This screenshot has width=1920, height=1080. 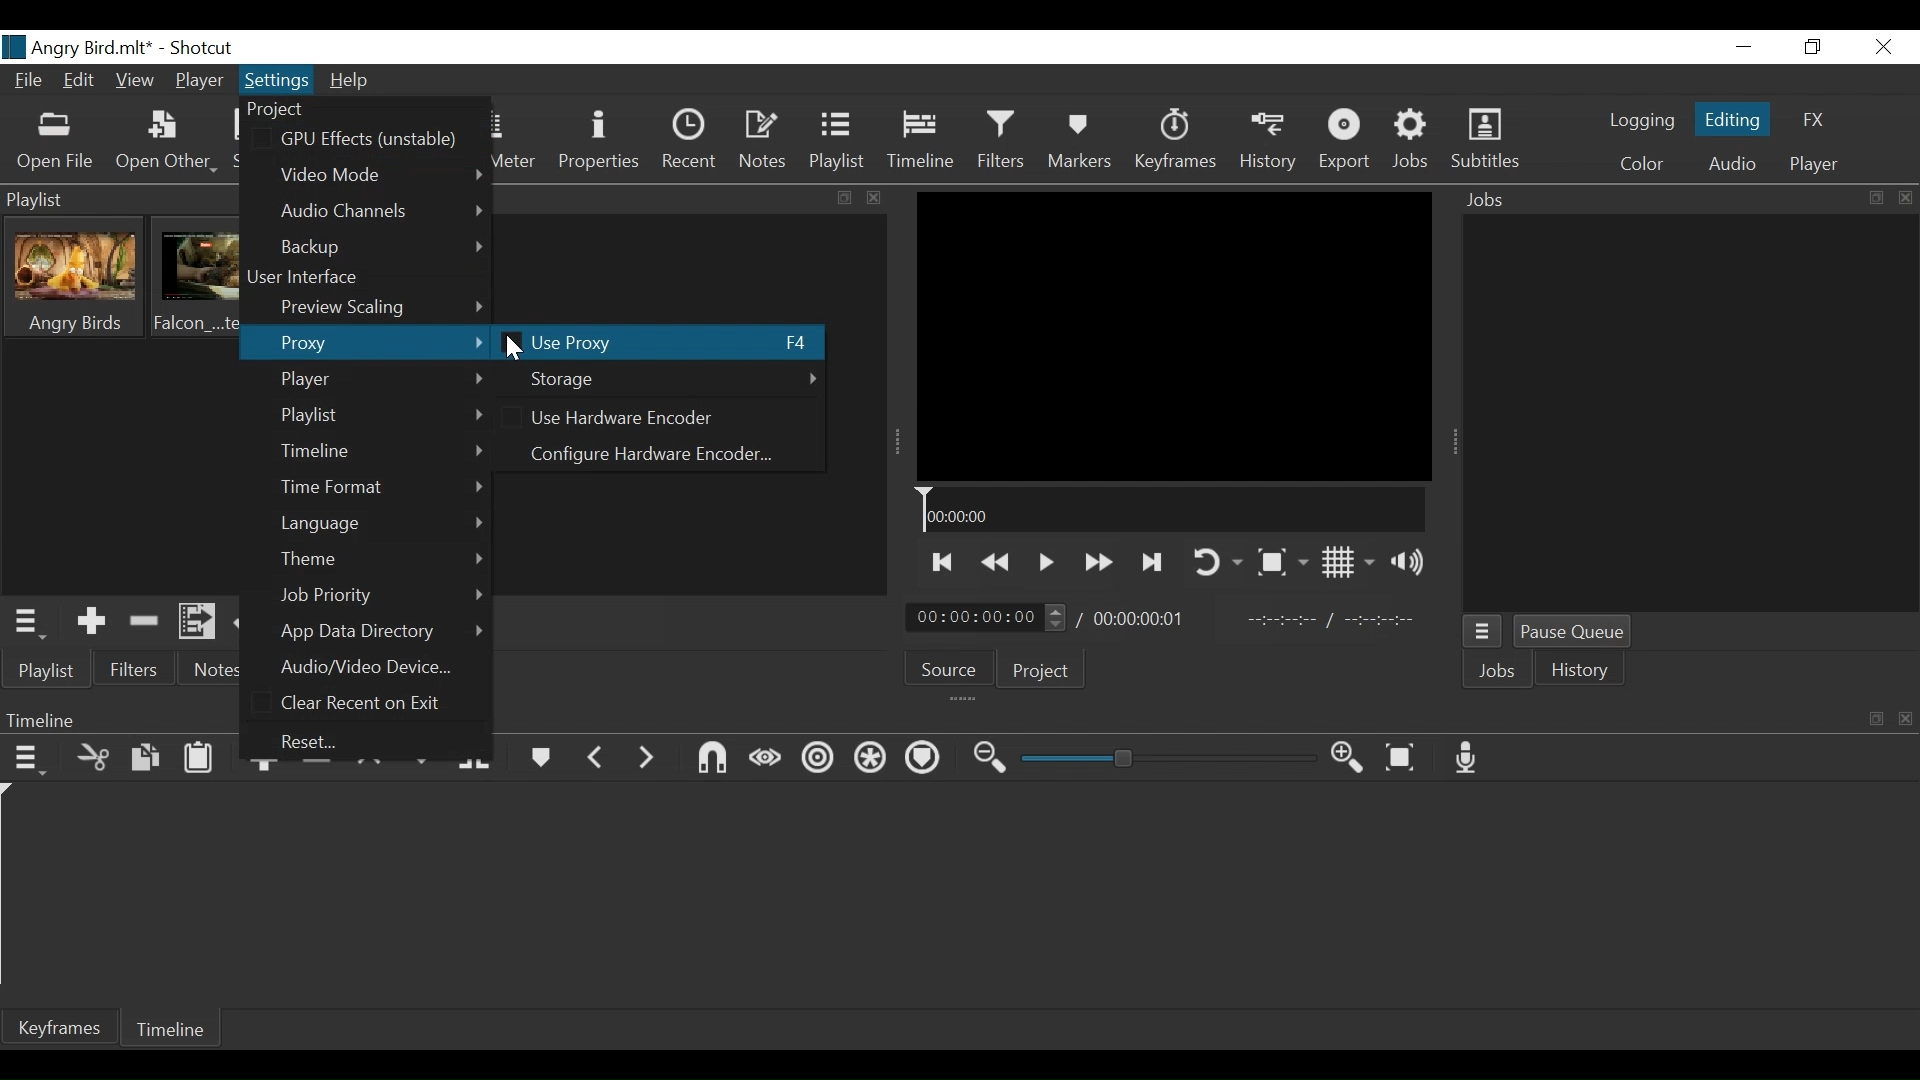 I want to click on Clear Recent on Exit, so click(x=369, y=705).